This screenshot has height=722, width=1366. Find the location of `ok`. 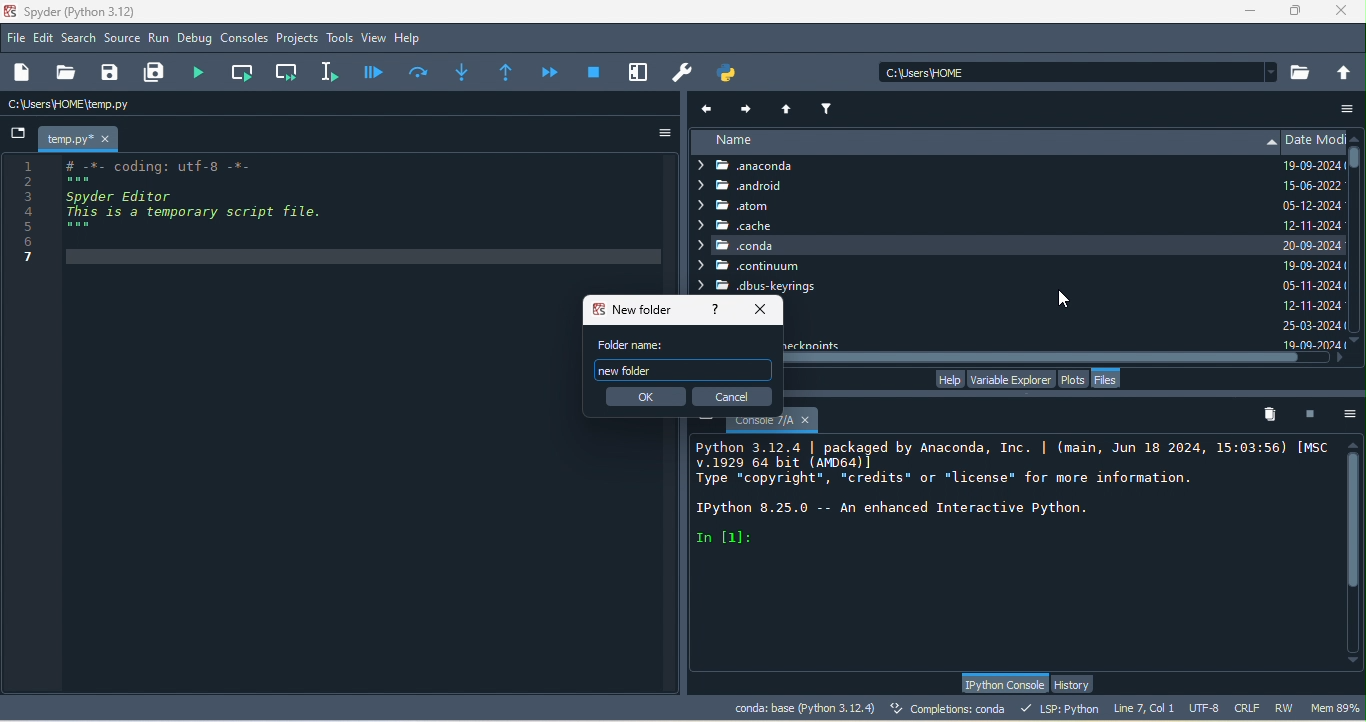

ok is located at coordinates (643, 397).